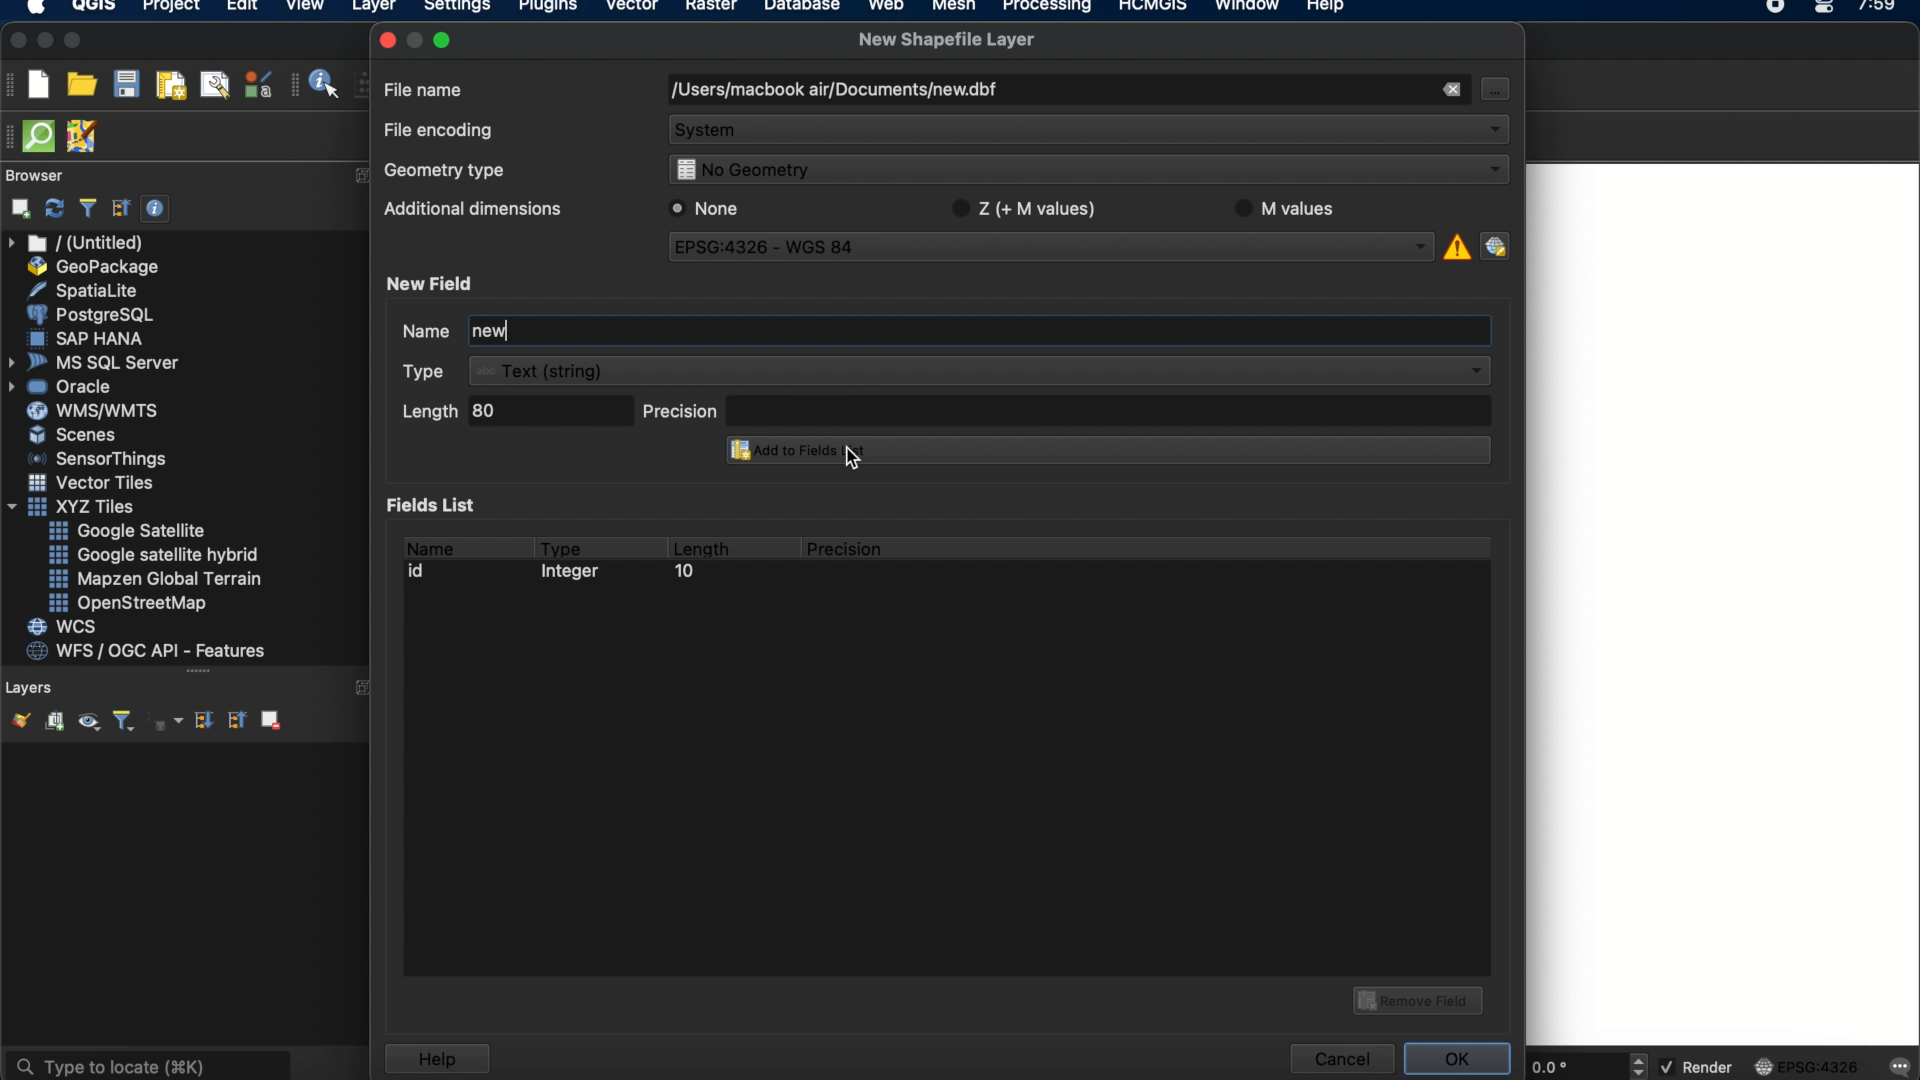  What do you see at coordinates (95, 8) in the screenshot?
I see `QGIS` at bounding box center [95, 8].